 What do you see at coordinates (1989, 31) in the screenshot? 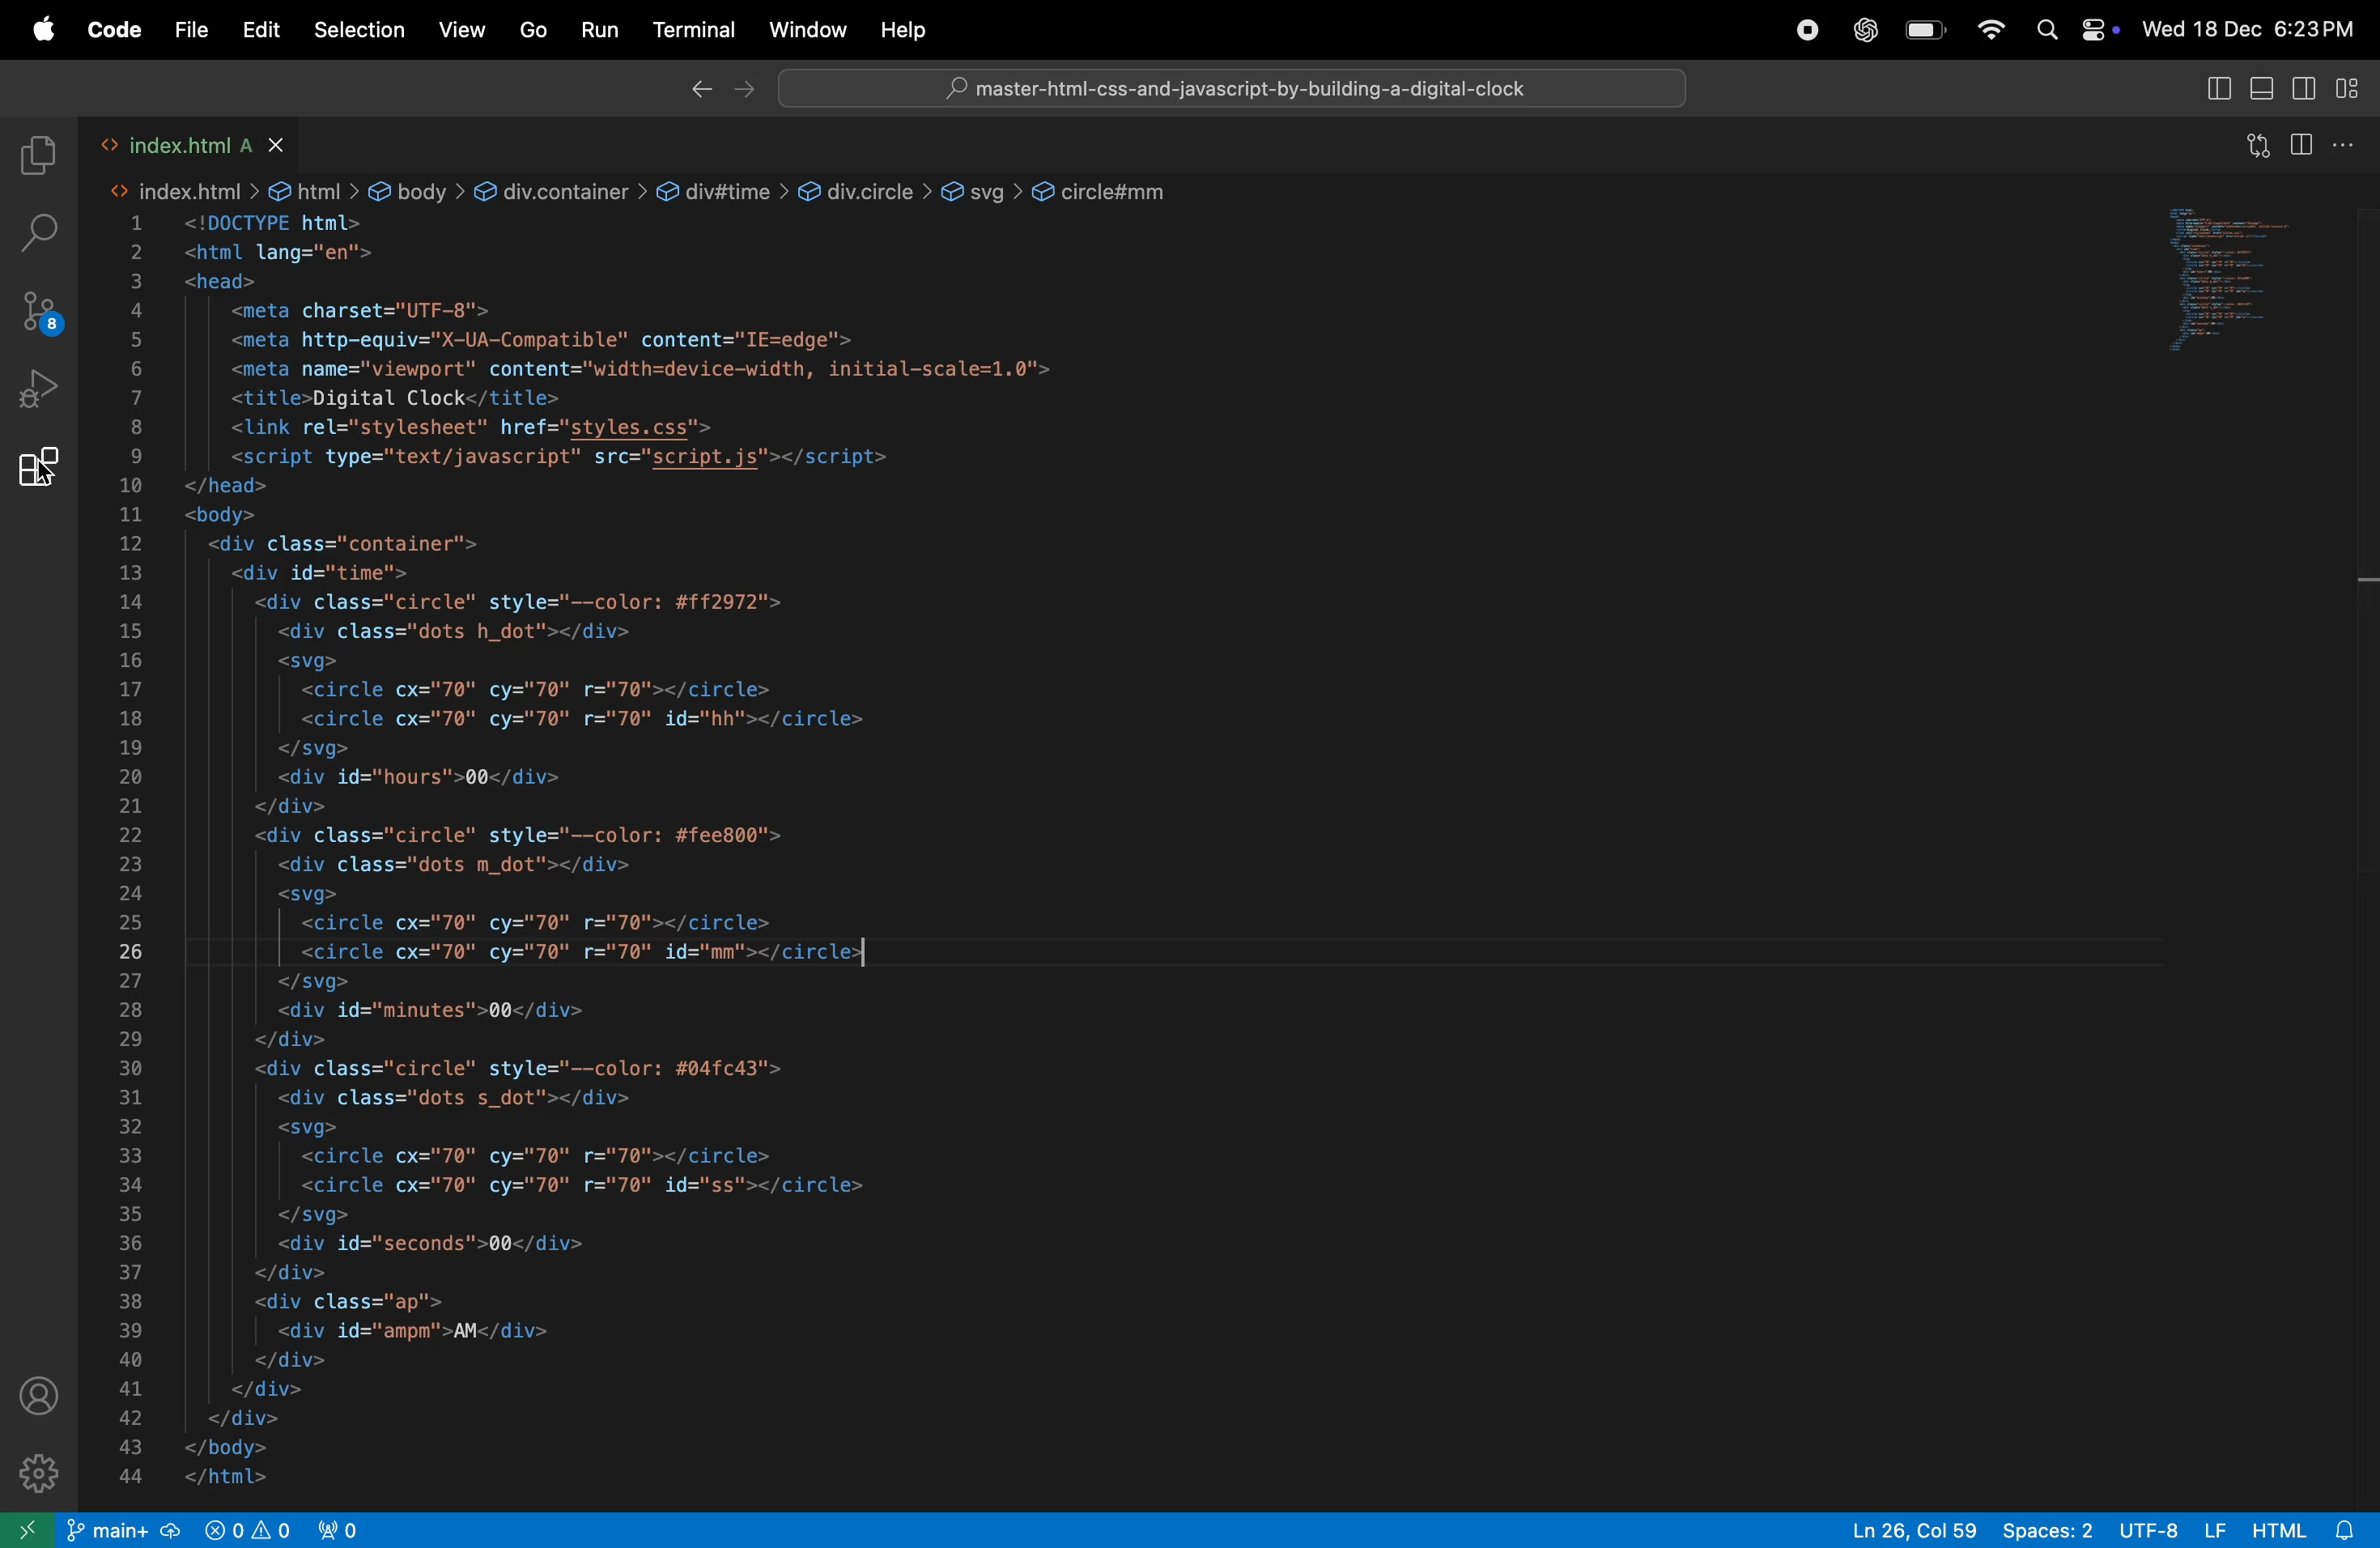
I see `wifi` at bounding box center [1989, 31].